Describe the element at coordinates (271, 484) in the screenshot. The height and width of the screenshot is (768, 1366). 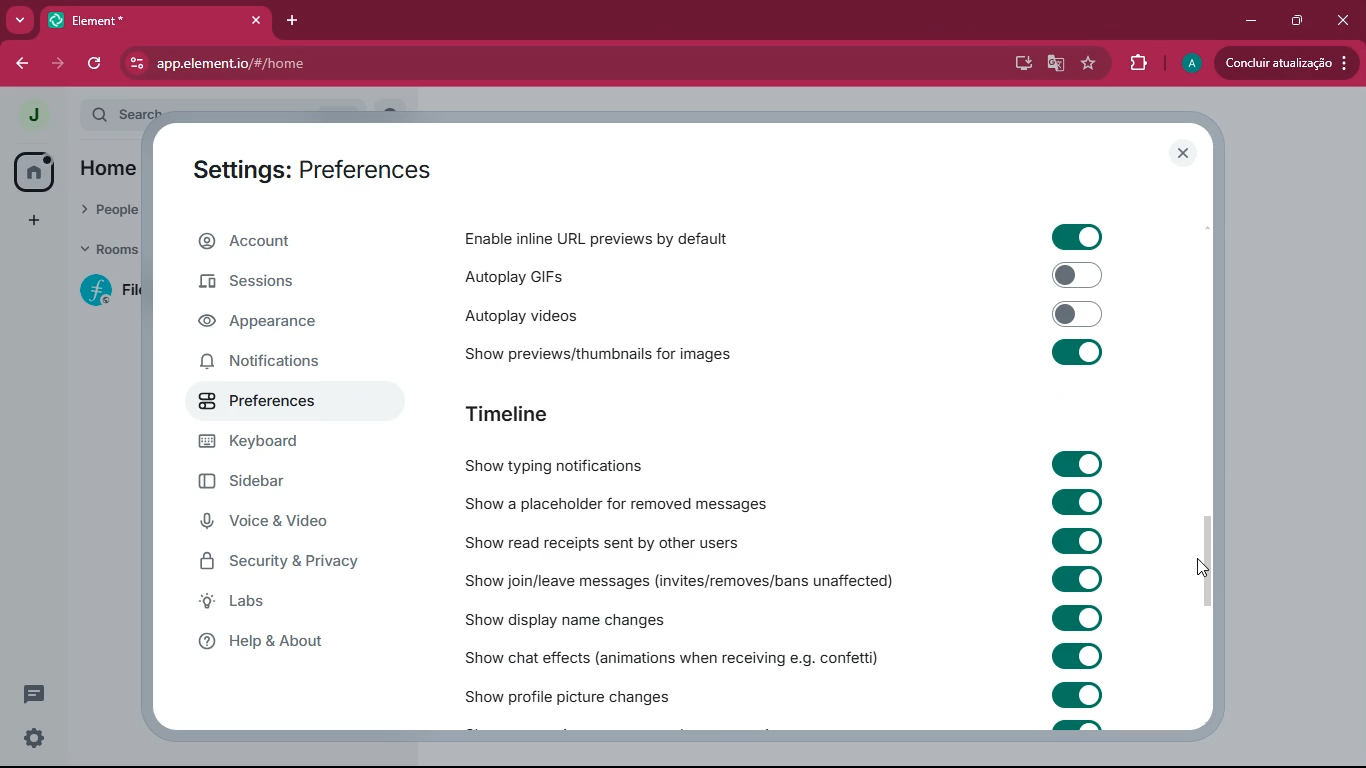
I see `sidebar` at that location.